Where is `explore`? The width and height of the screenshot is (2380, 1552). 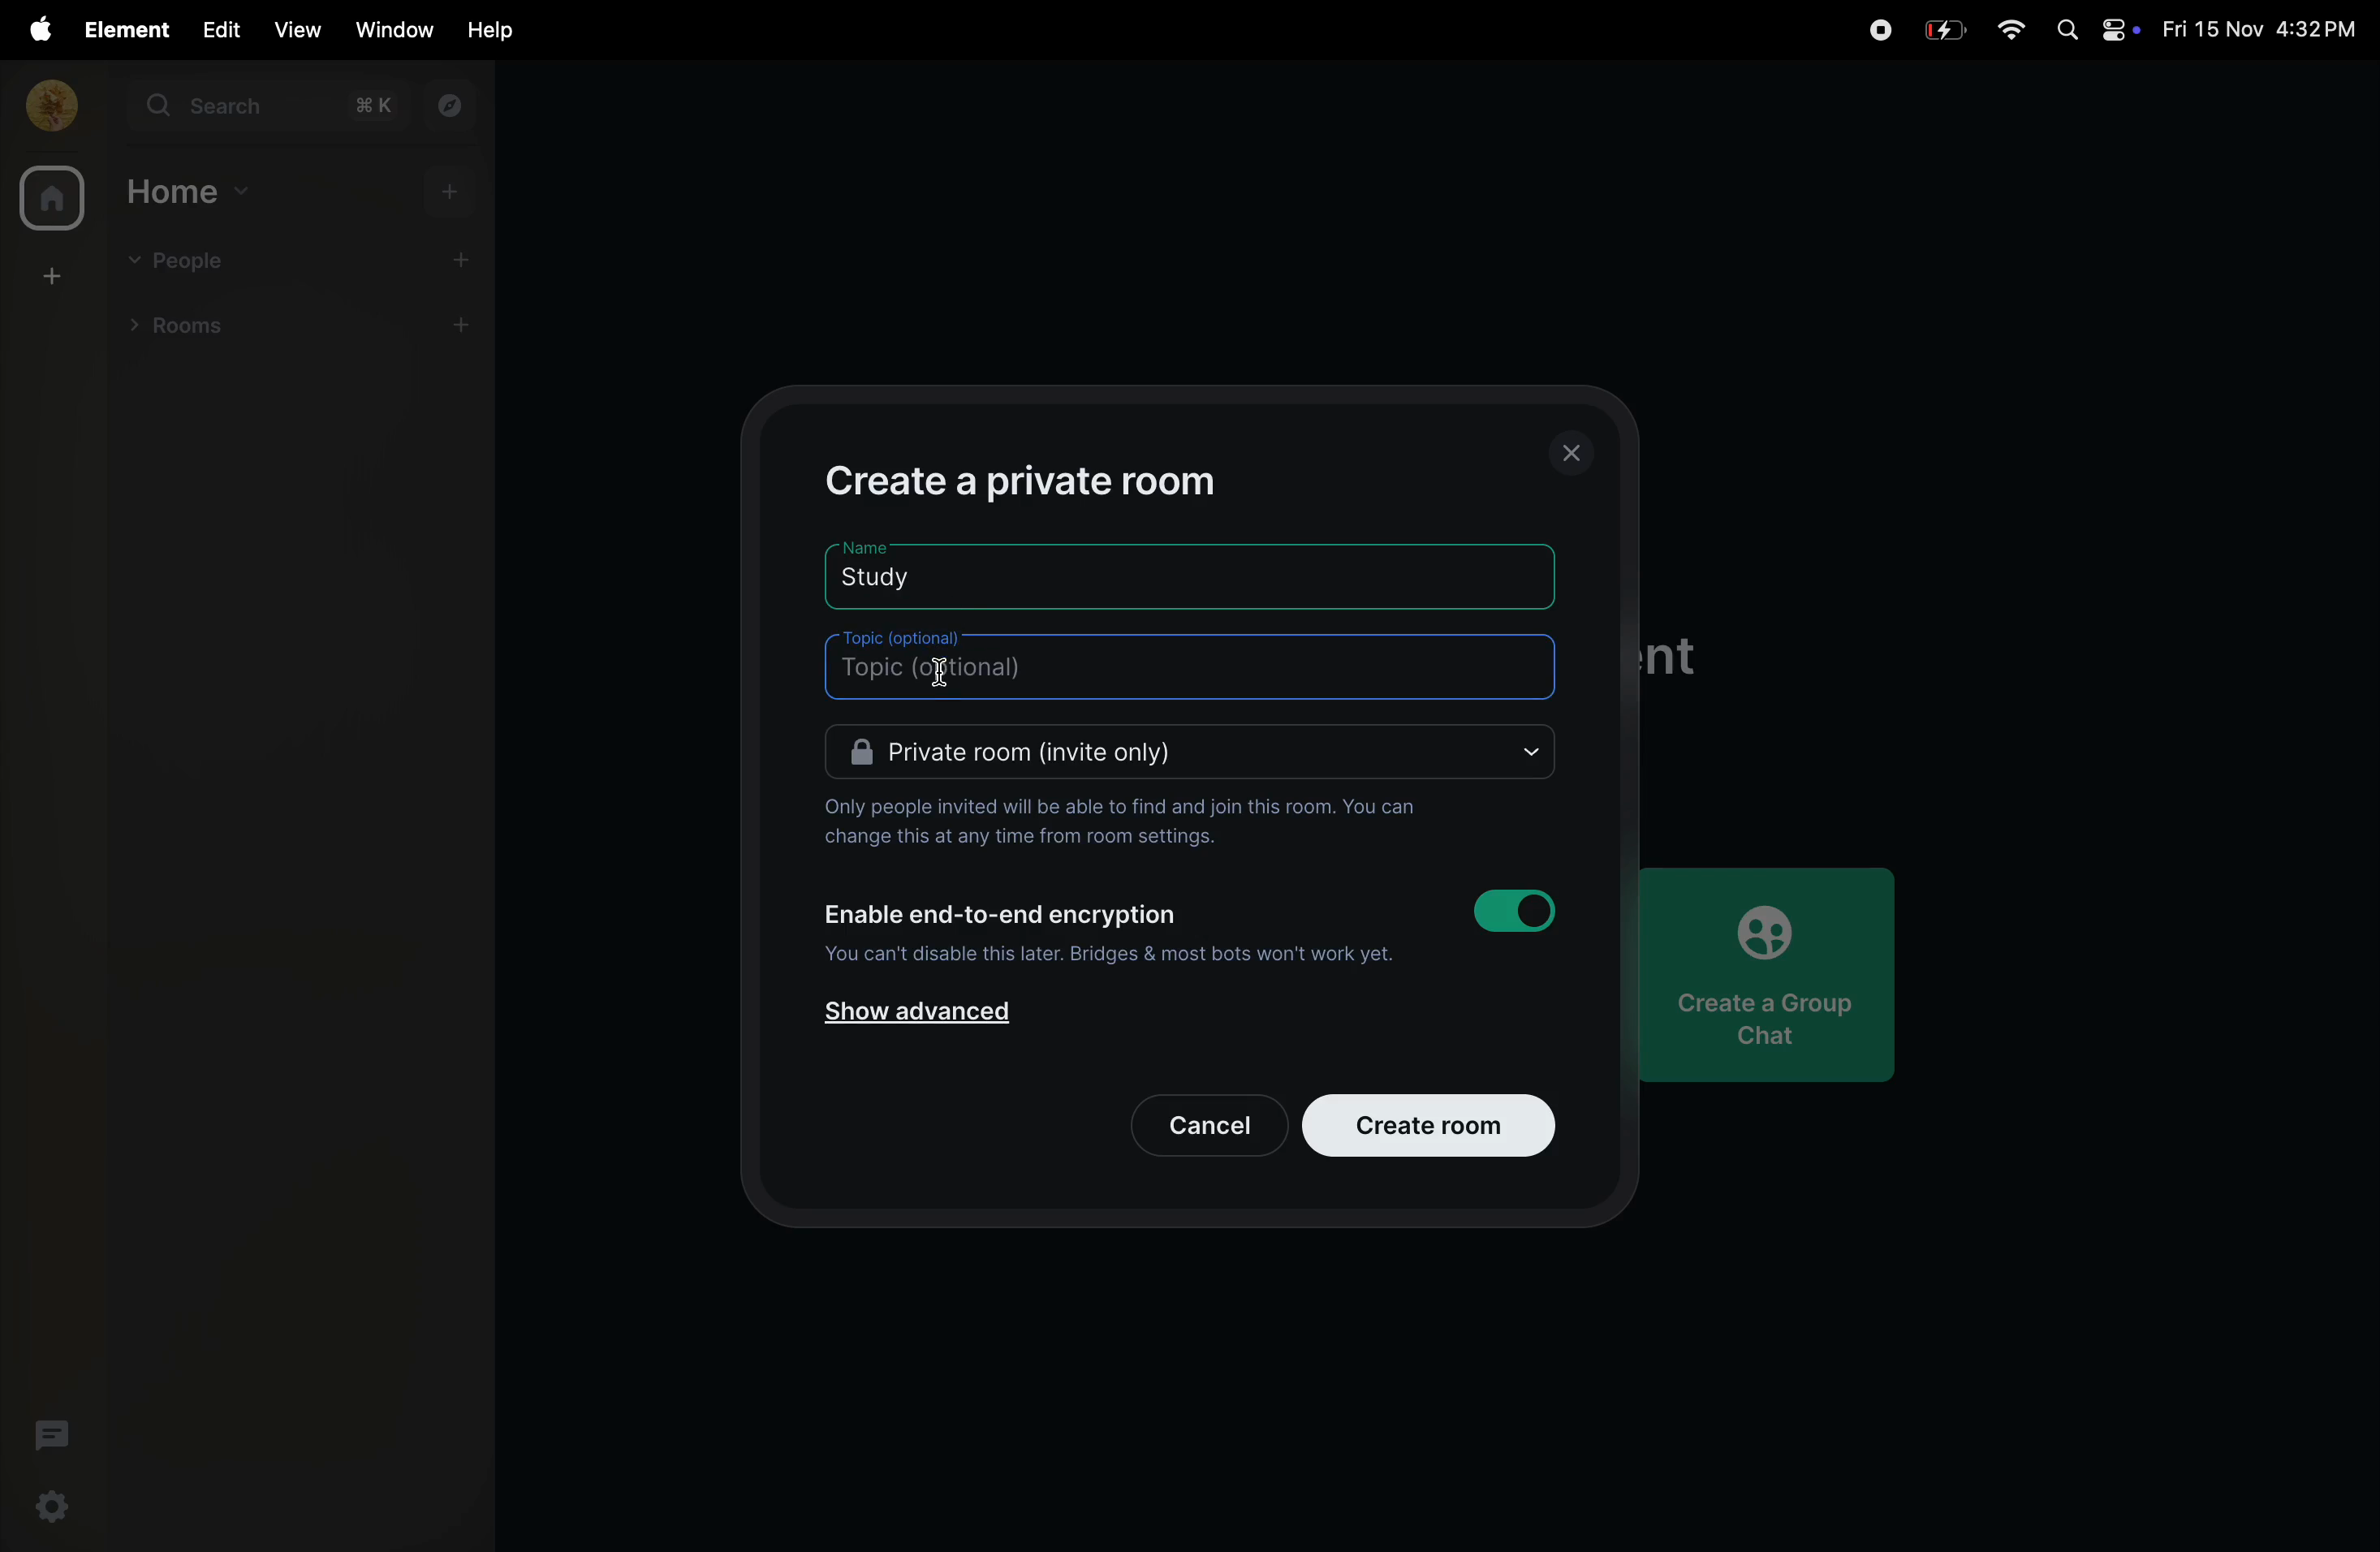
explore is located at coordinates (453, 108).